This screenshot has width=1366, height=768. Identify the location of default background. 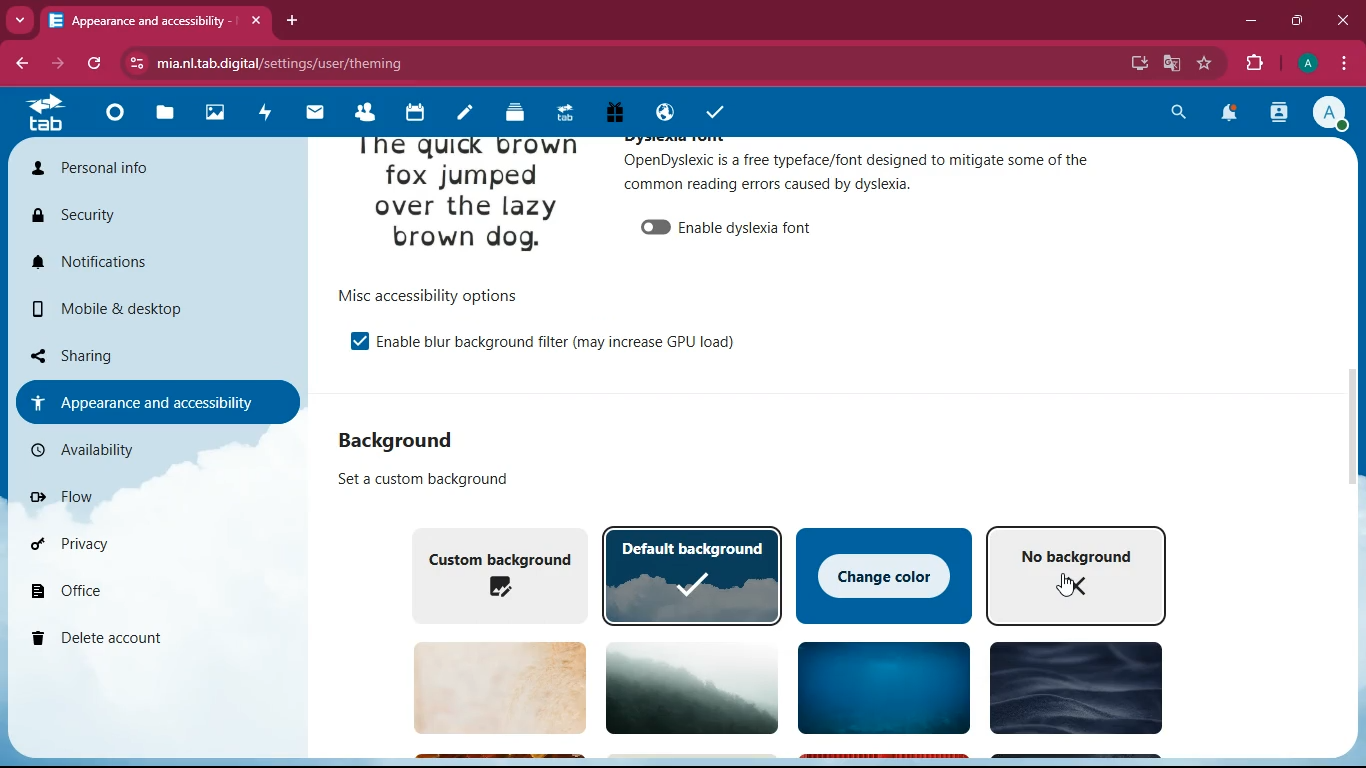
(692, 575).